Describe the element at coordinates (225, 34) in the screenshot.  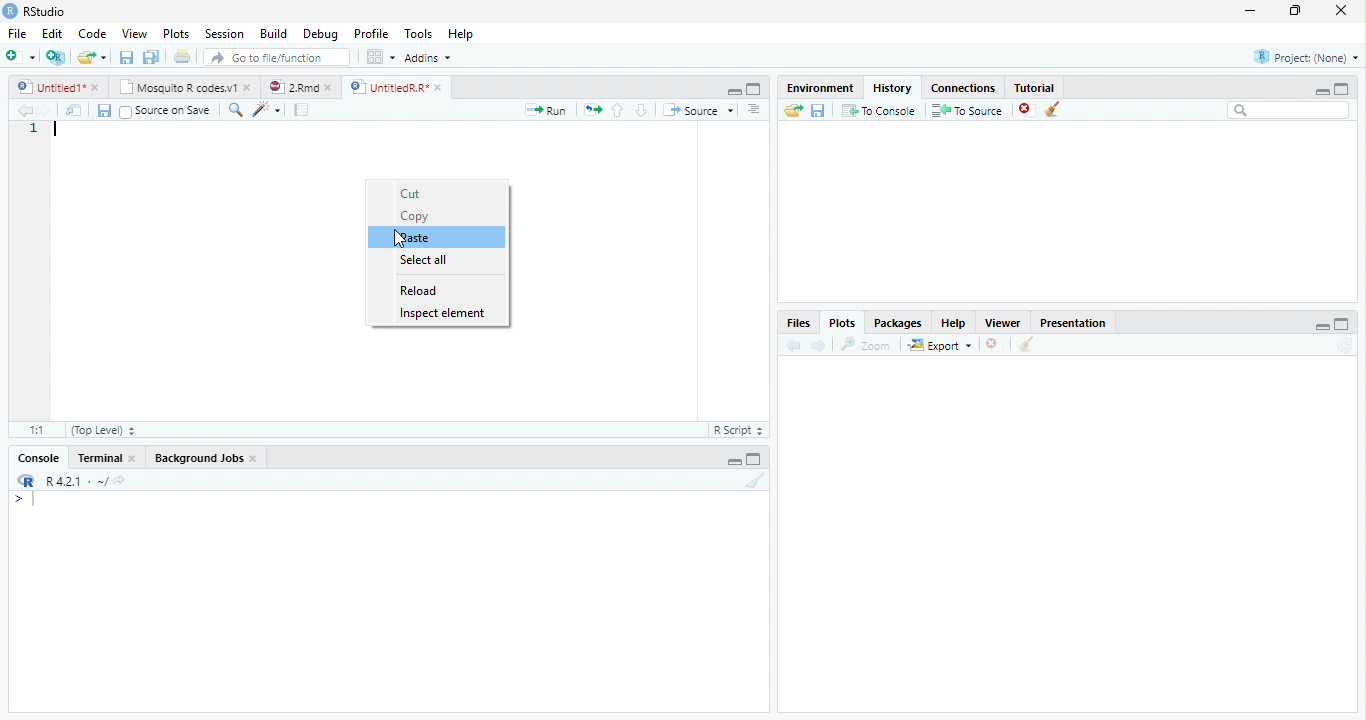
I see `Session` at that location.